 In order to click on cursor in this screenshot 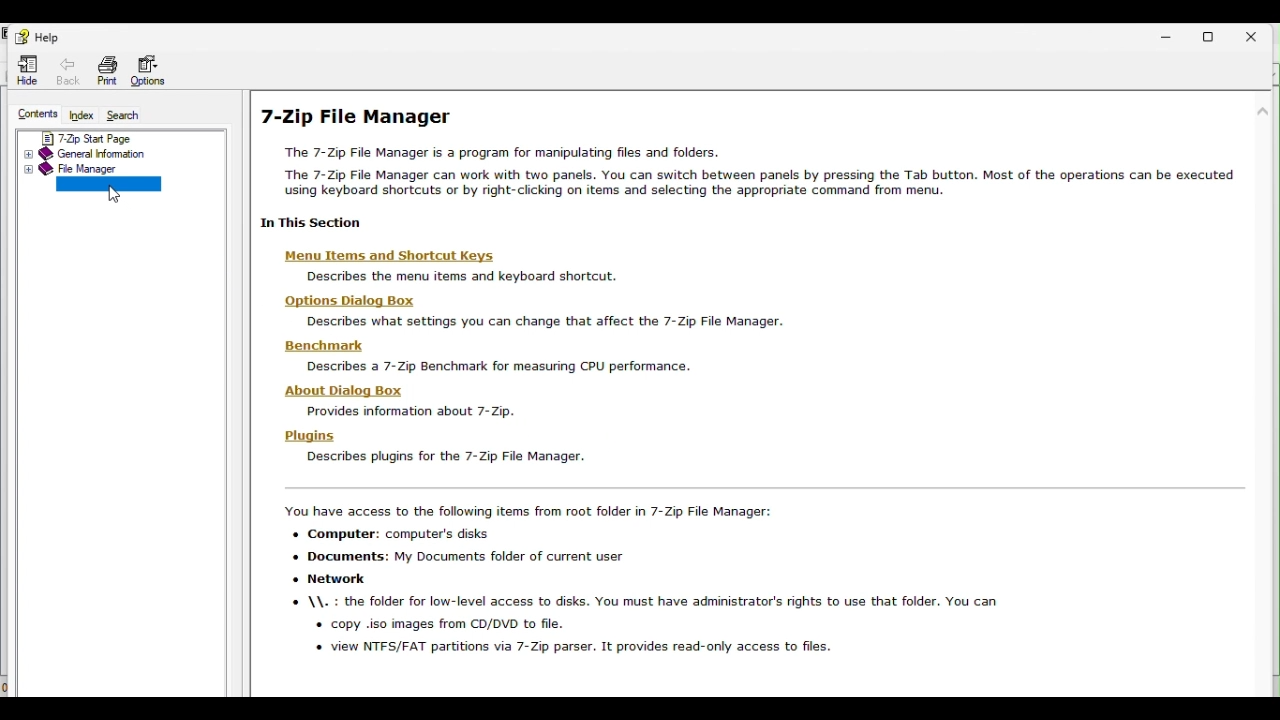, I will do `click(112, 195)`.